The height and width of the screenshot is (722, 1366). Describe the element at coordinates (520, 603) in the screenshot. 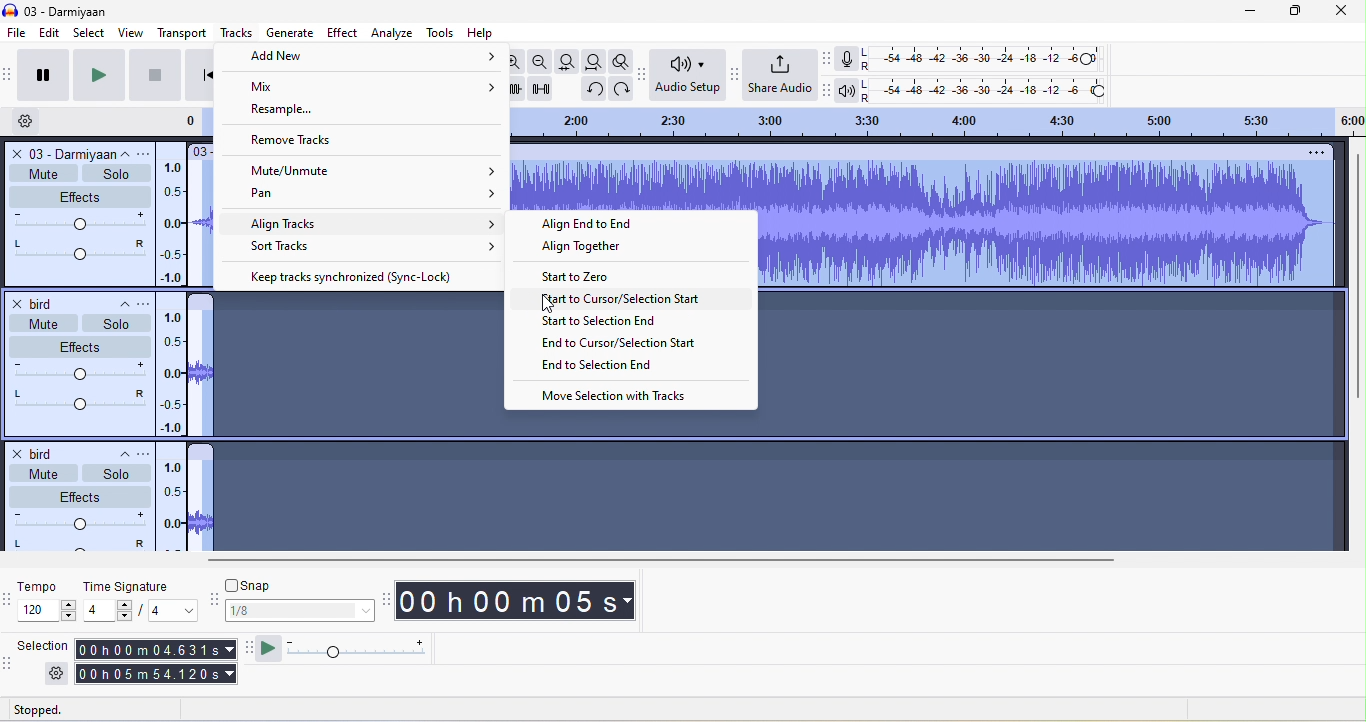

I see `00 h 00 m 05 s` at that location.